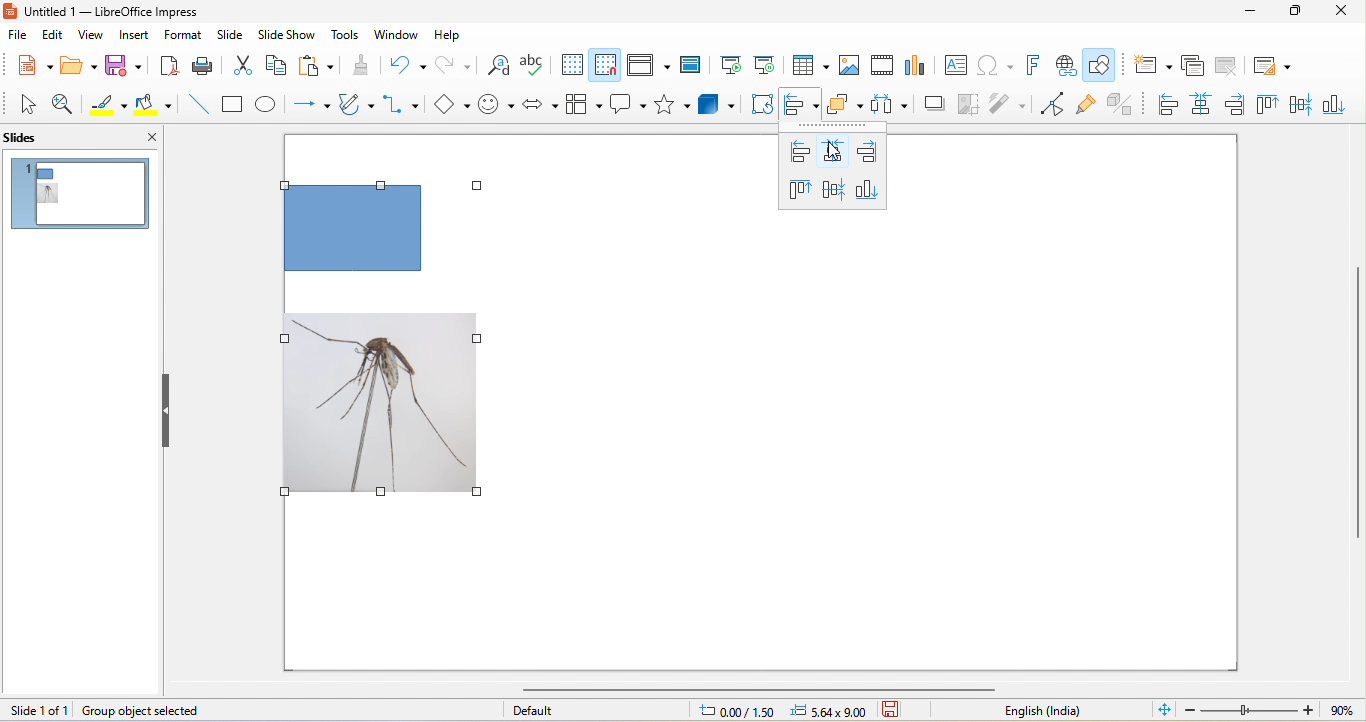 The width and height of the screenshot is (1366, 722). Describe the element at coordinates (994, 65) in the screenshot. I see `special character` at that location.